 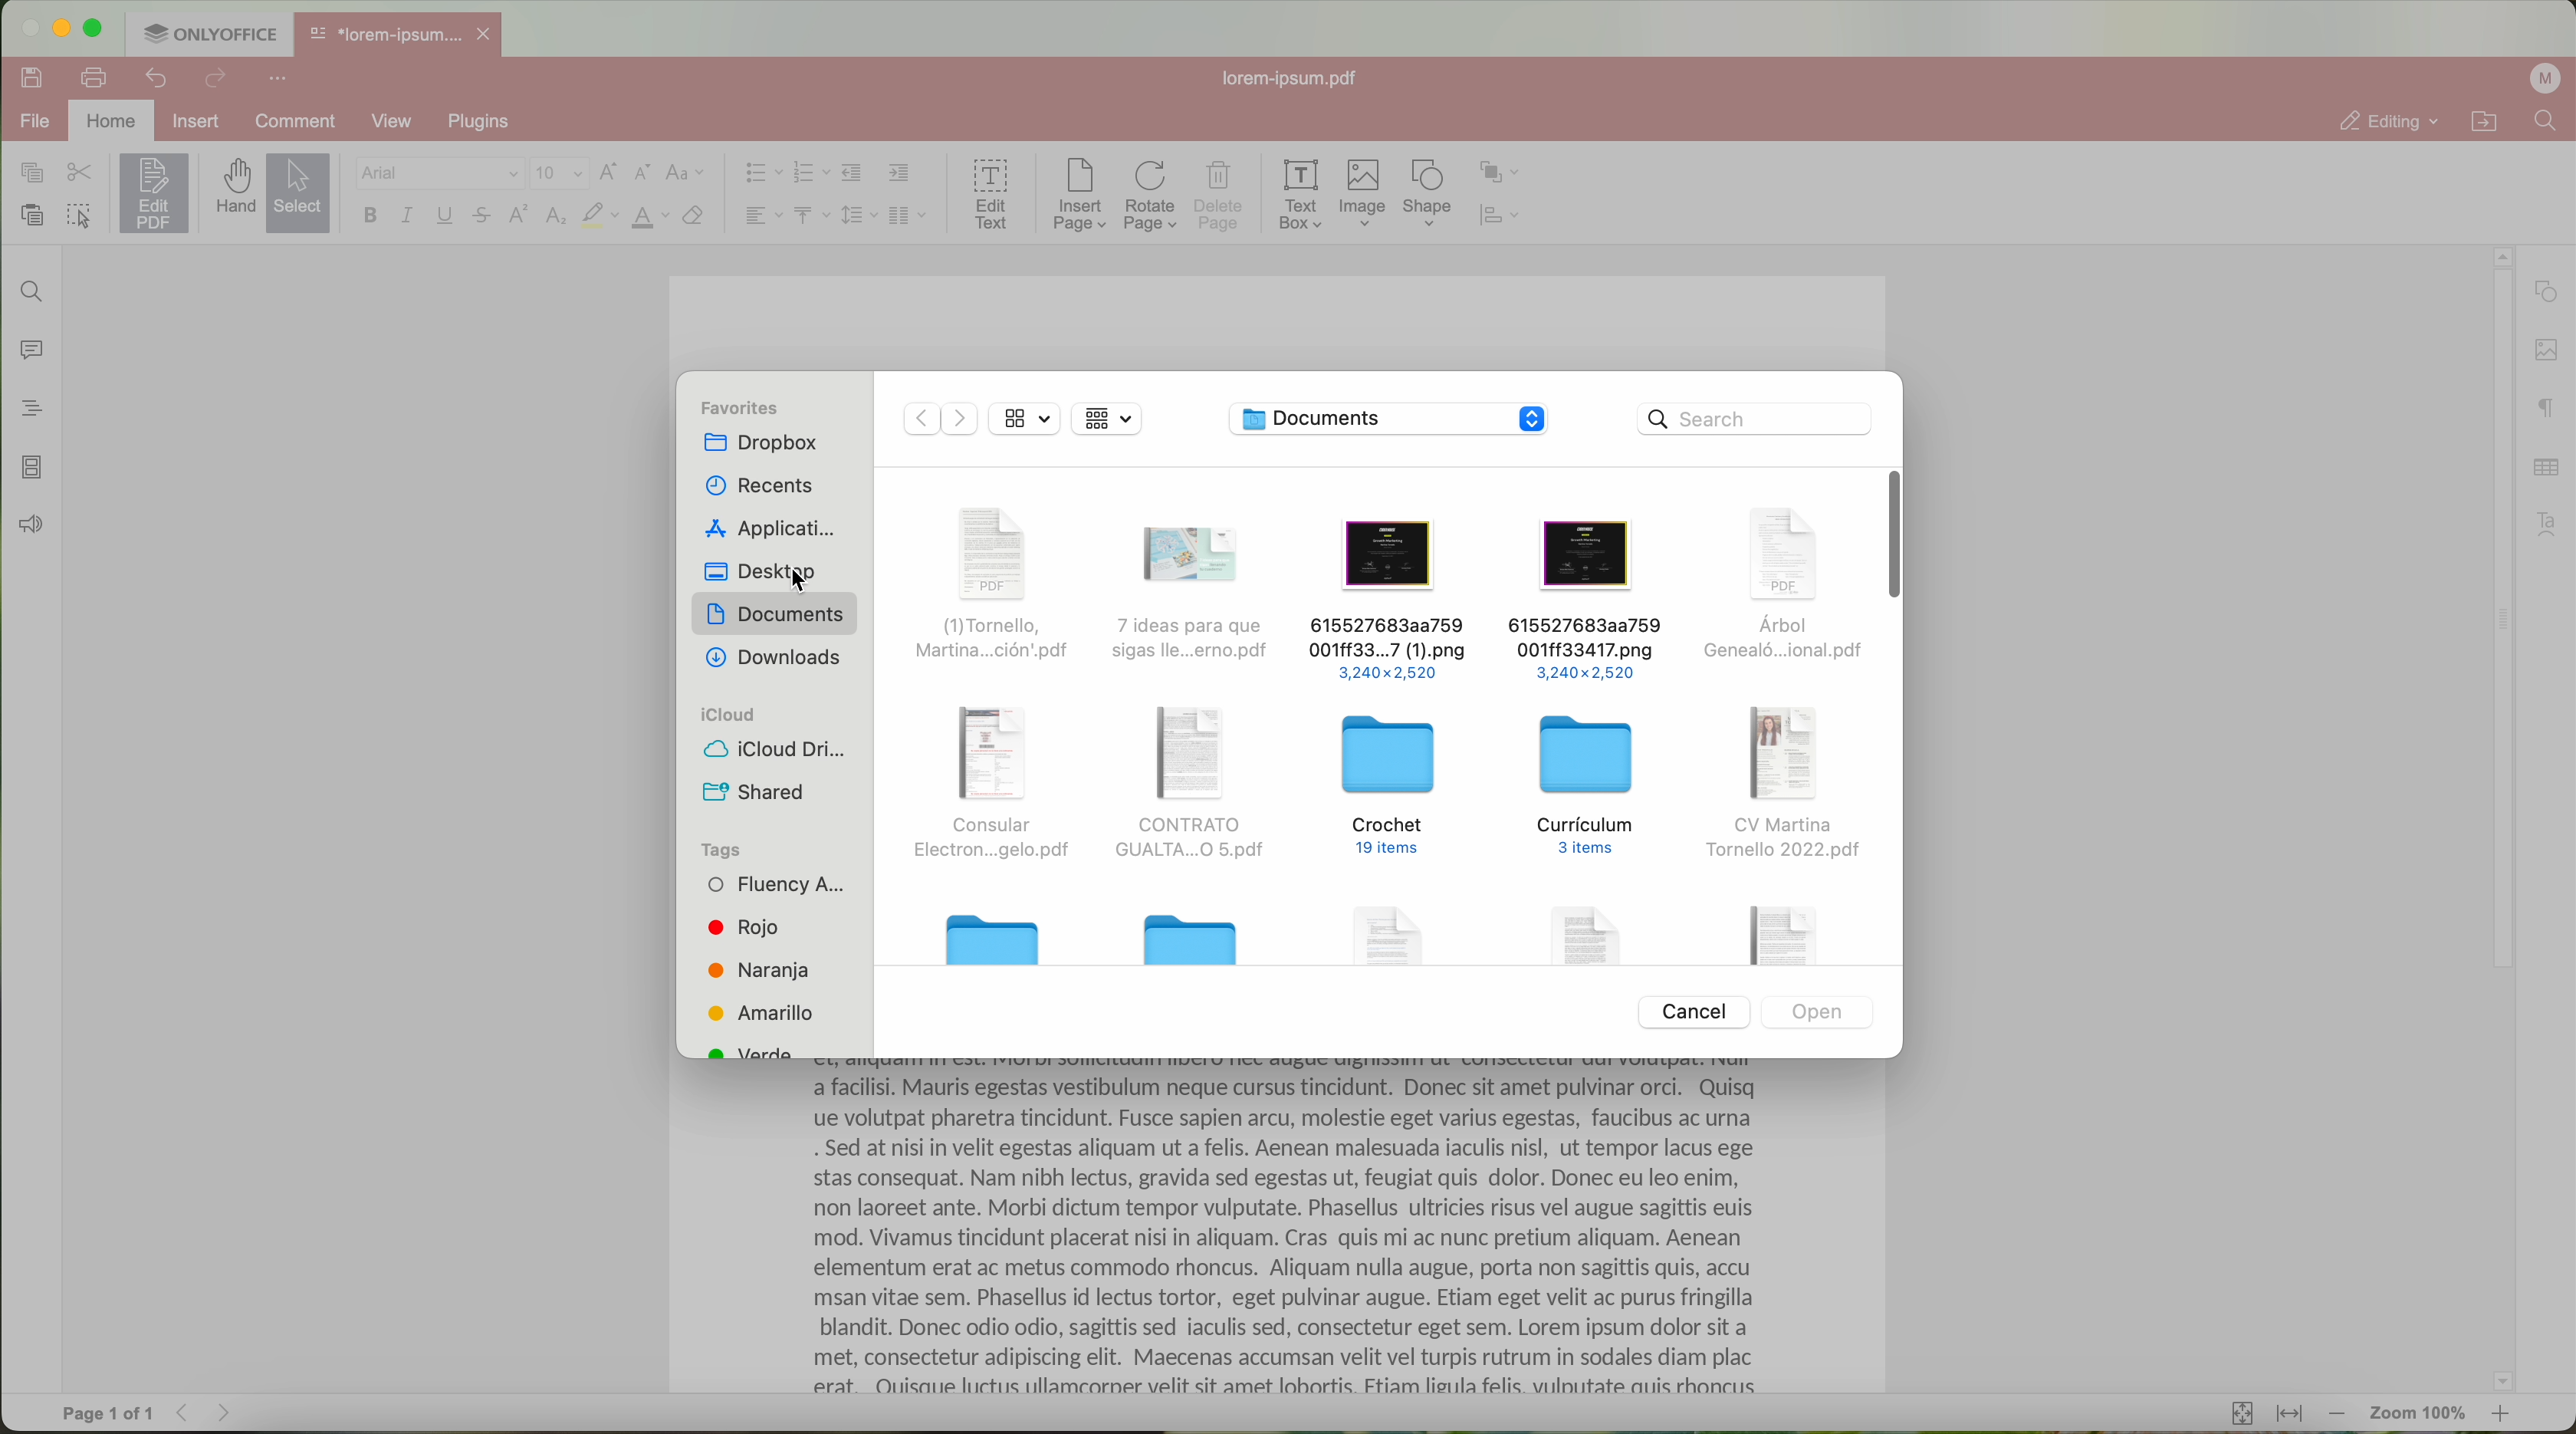 What do you see at coordinates (197, 120) in the screenshot?
I see `insert` at bounding box center [197, 120].